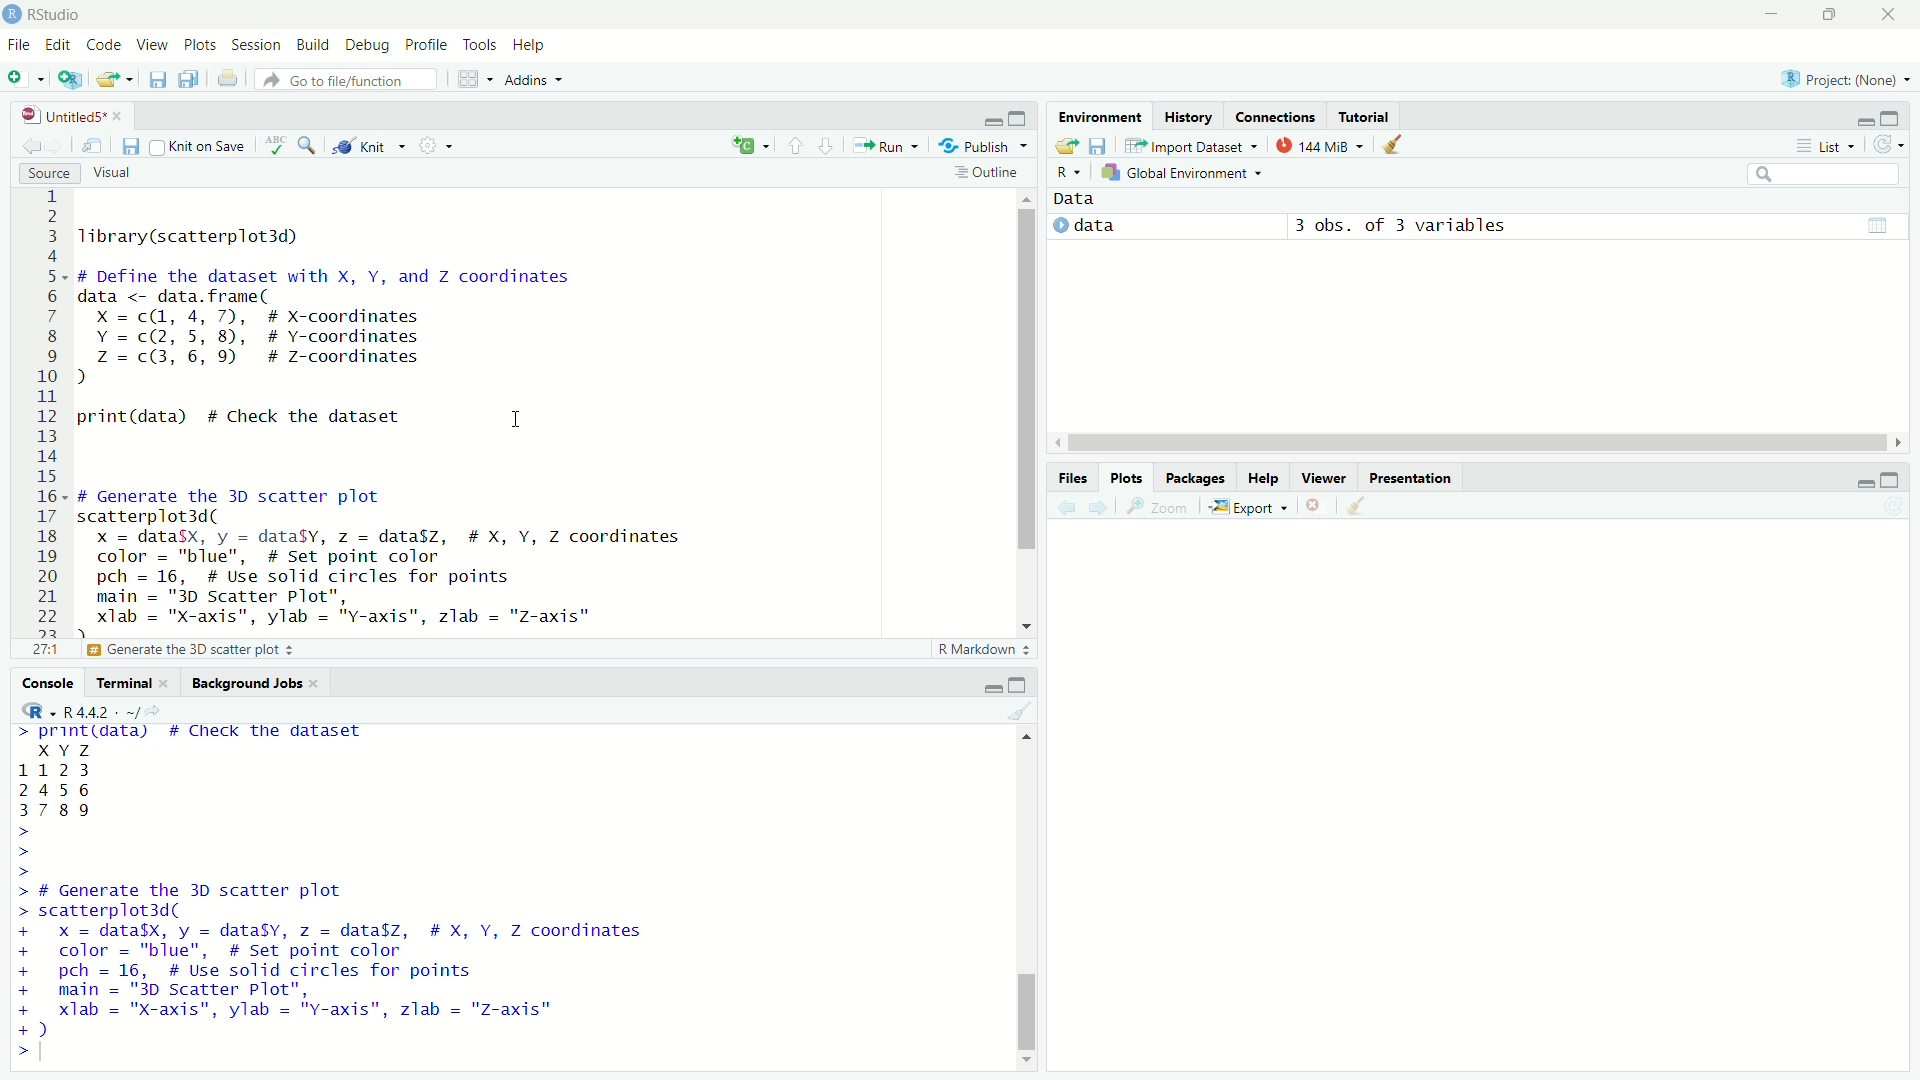 This screenshot has width=1920, height=1080. I want to click on # Define the dataset with X, Y, and Z coordinates data <- data.frame(X =c(, 4, 7), # X-coordinatesY = c(2, 5, 8), # Y-coordinatesZz =c(3, 6, 9) # z-coordinates), so click(338, 327).